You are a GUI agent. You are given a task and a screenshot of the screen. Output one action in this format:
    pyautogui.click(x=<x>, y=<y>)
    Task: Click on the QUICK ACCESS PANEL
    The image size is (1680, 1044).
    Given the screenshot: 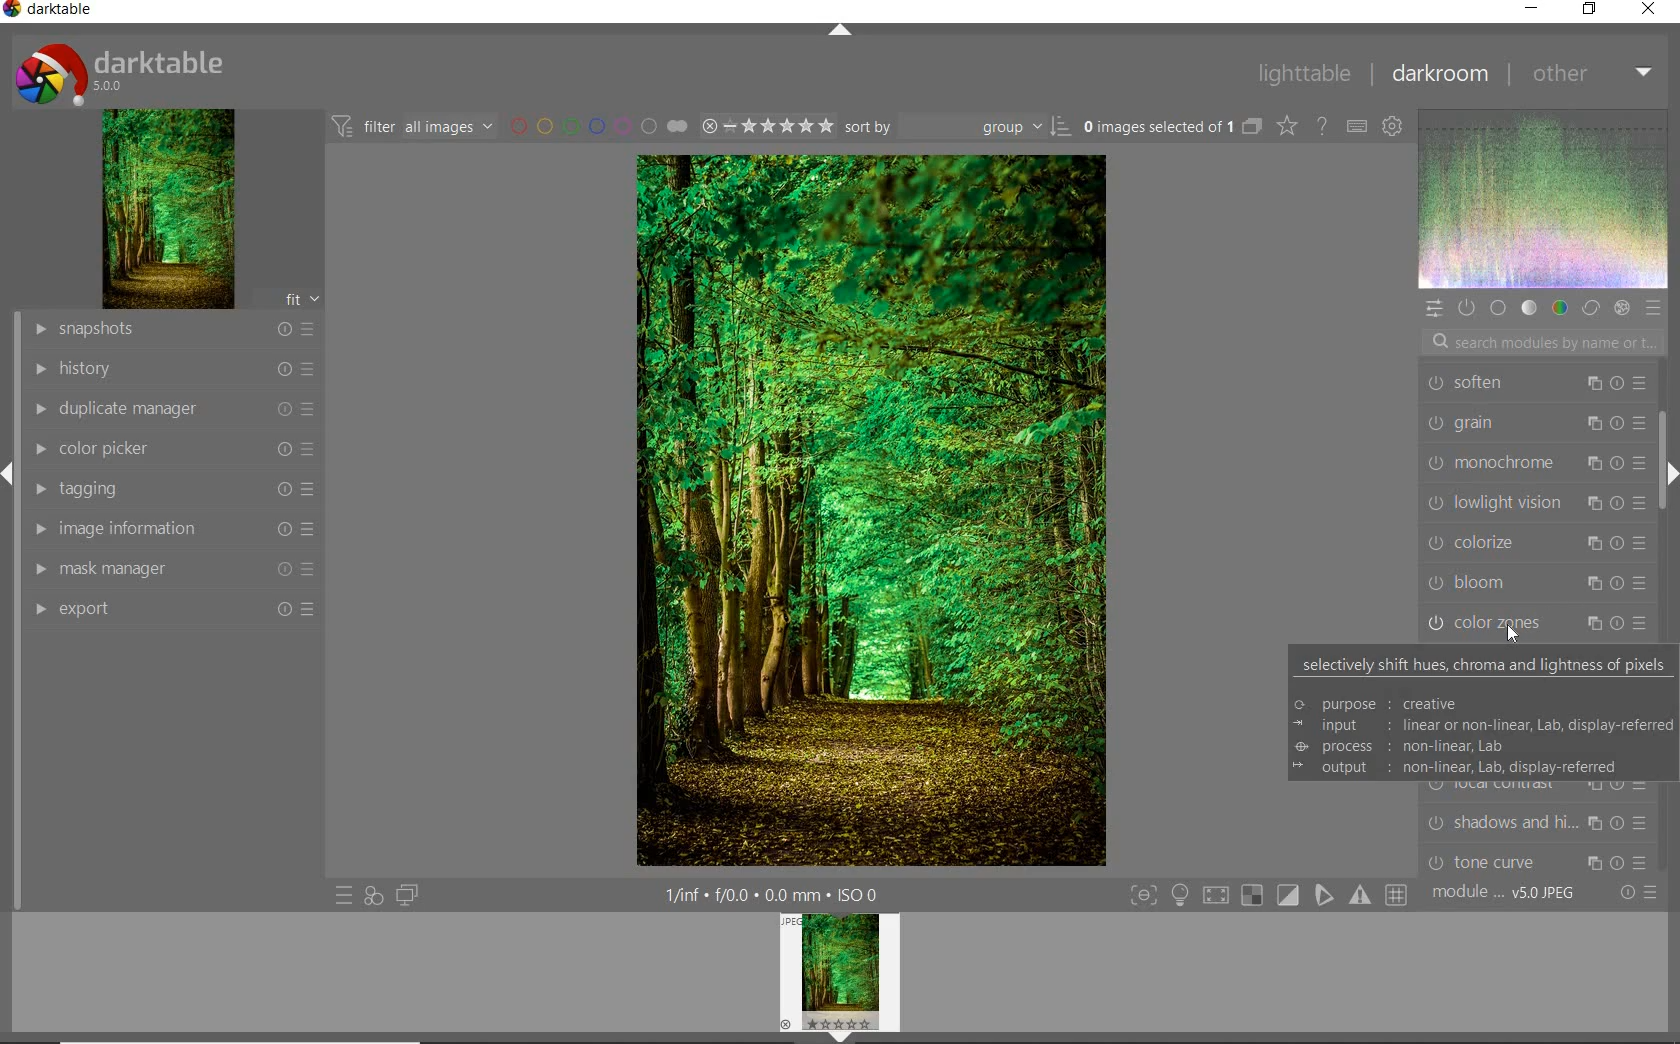 What is the action you would take?
    pyautogui.click(x=1435, y=308)
    